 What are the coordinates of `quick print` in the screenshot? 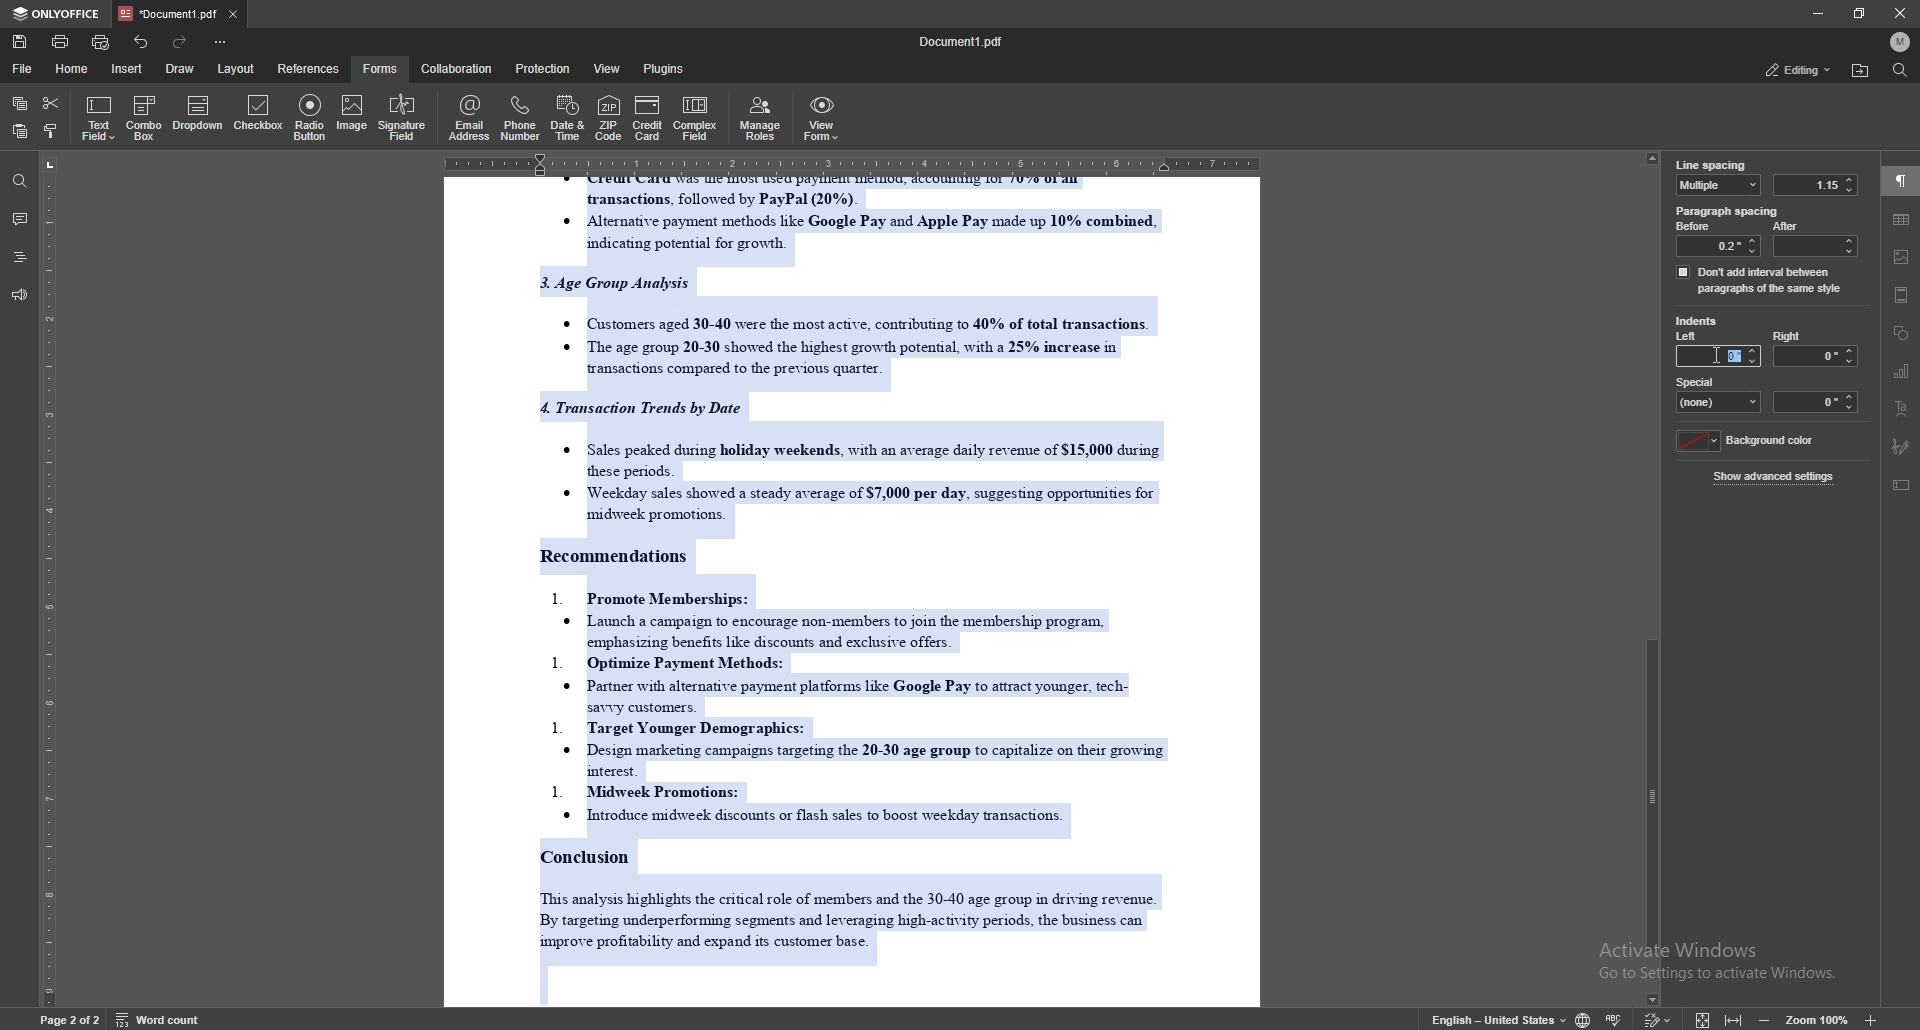 It's located at (103, 42).